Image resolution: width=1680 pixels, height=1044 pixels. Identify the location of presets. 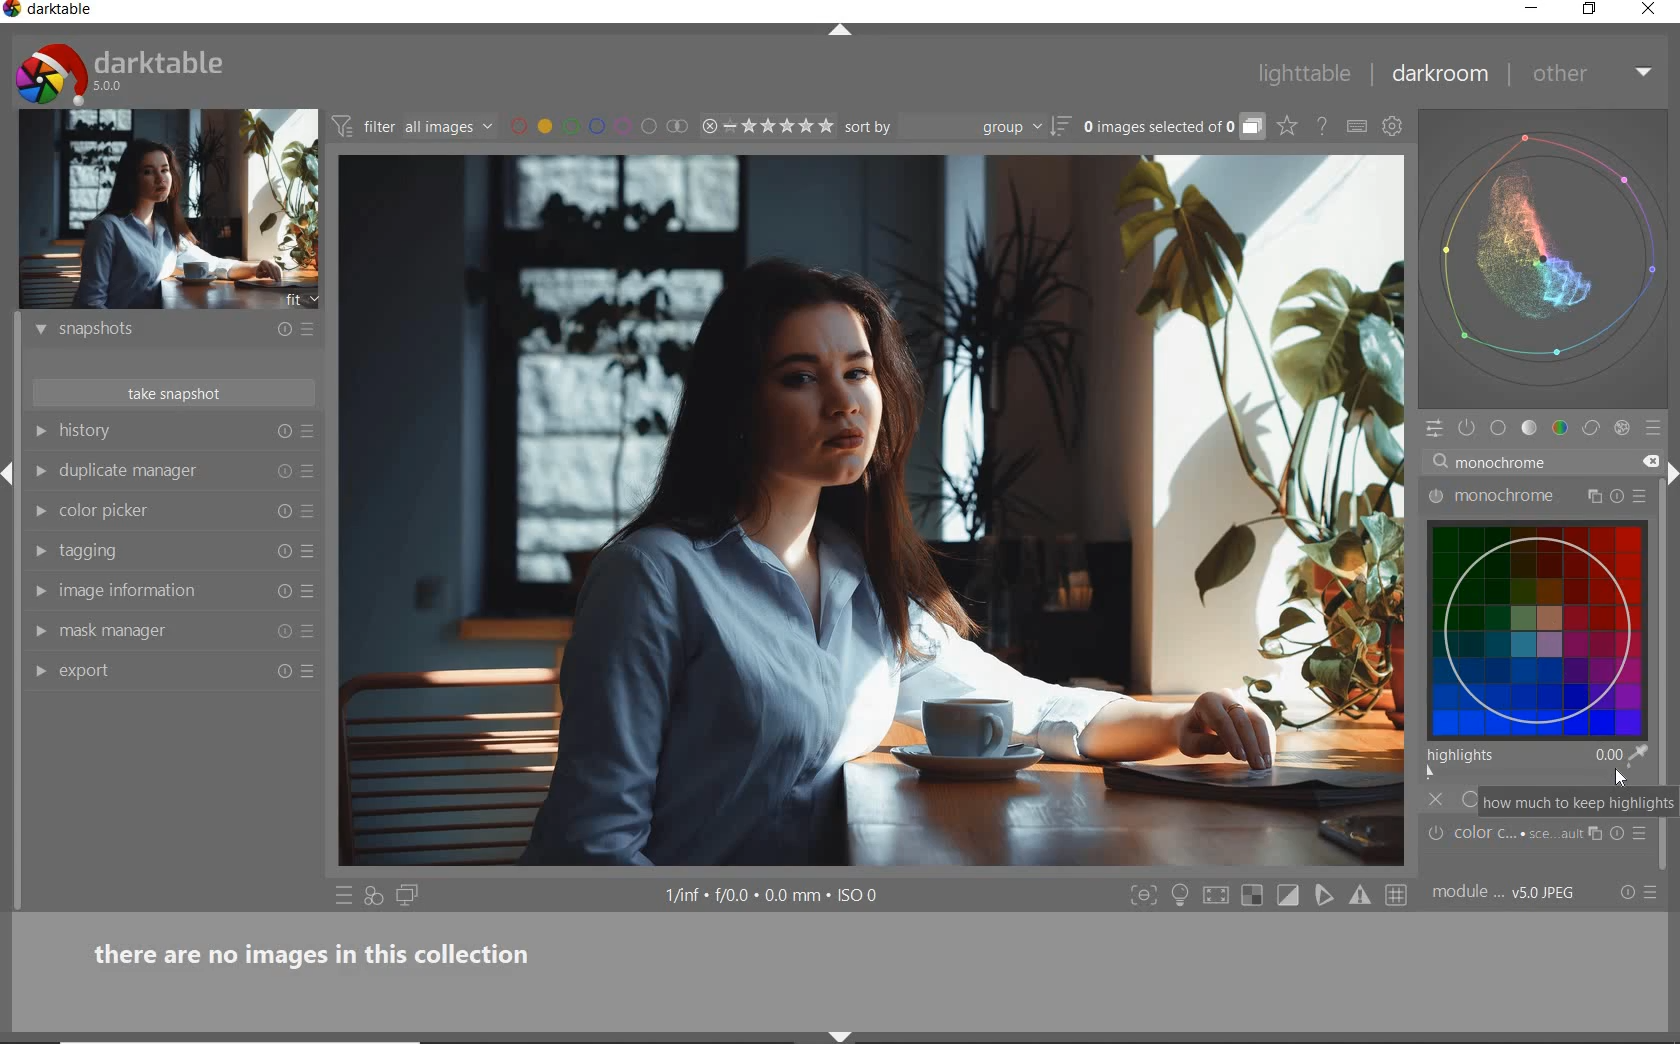
(1656, 429).